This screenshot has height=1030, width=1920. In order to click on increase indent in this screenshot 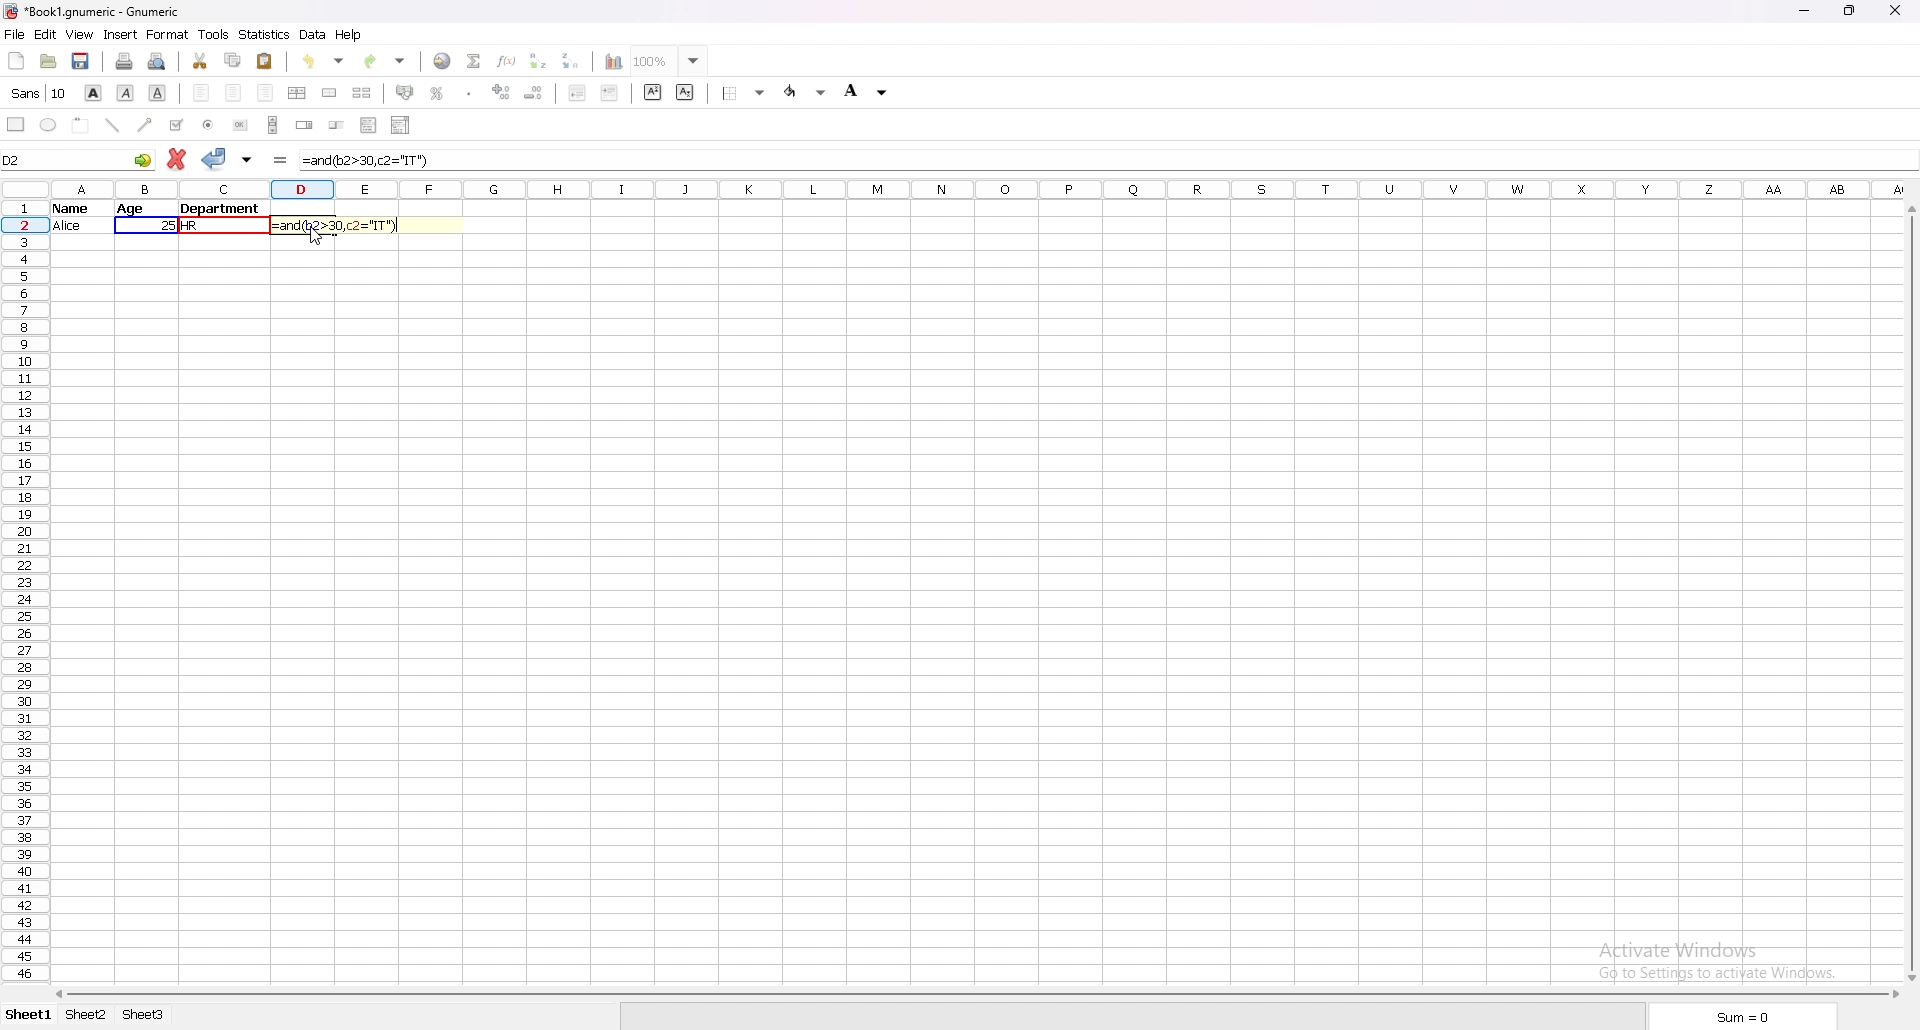, I will do `click(610, 92)`.